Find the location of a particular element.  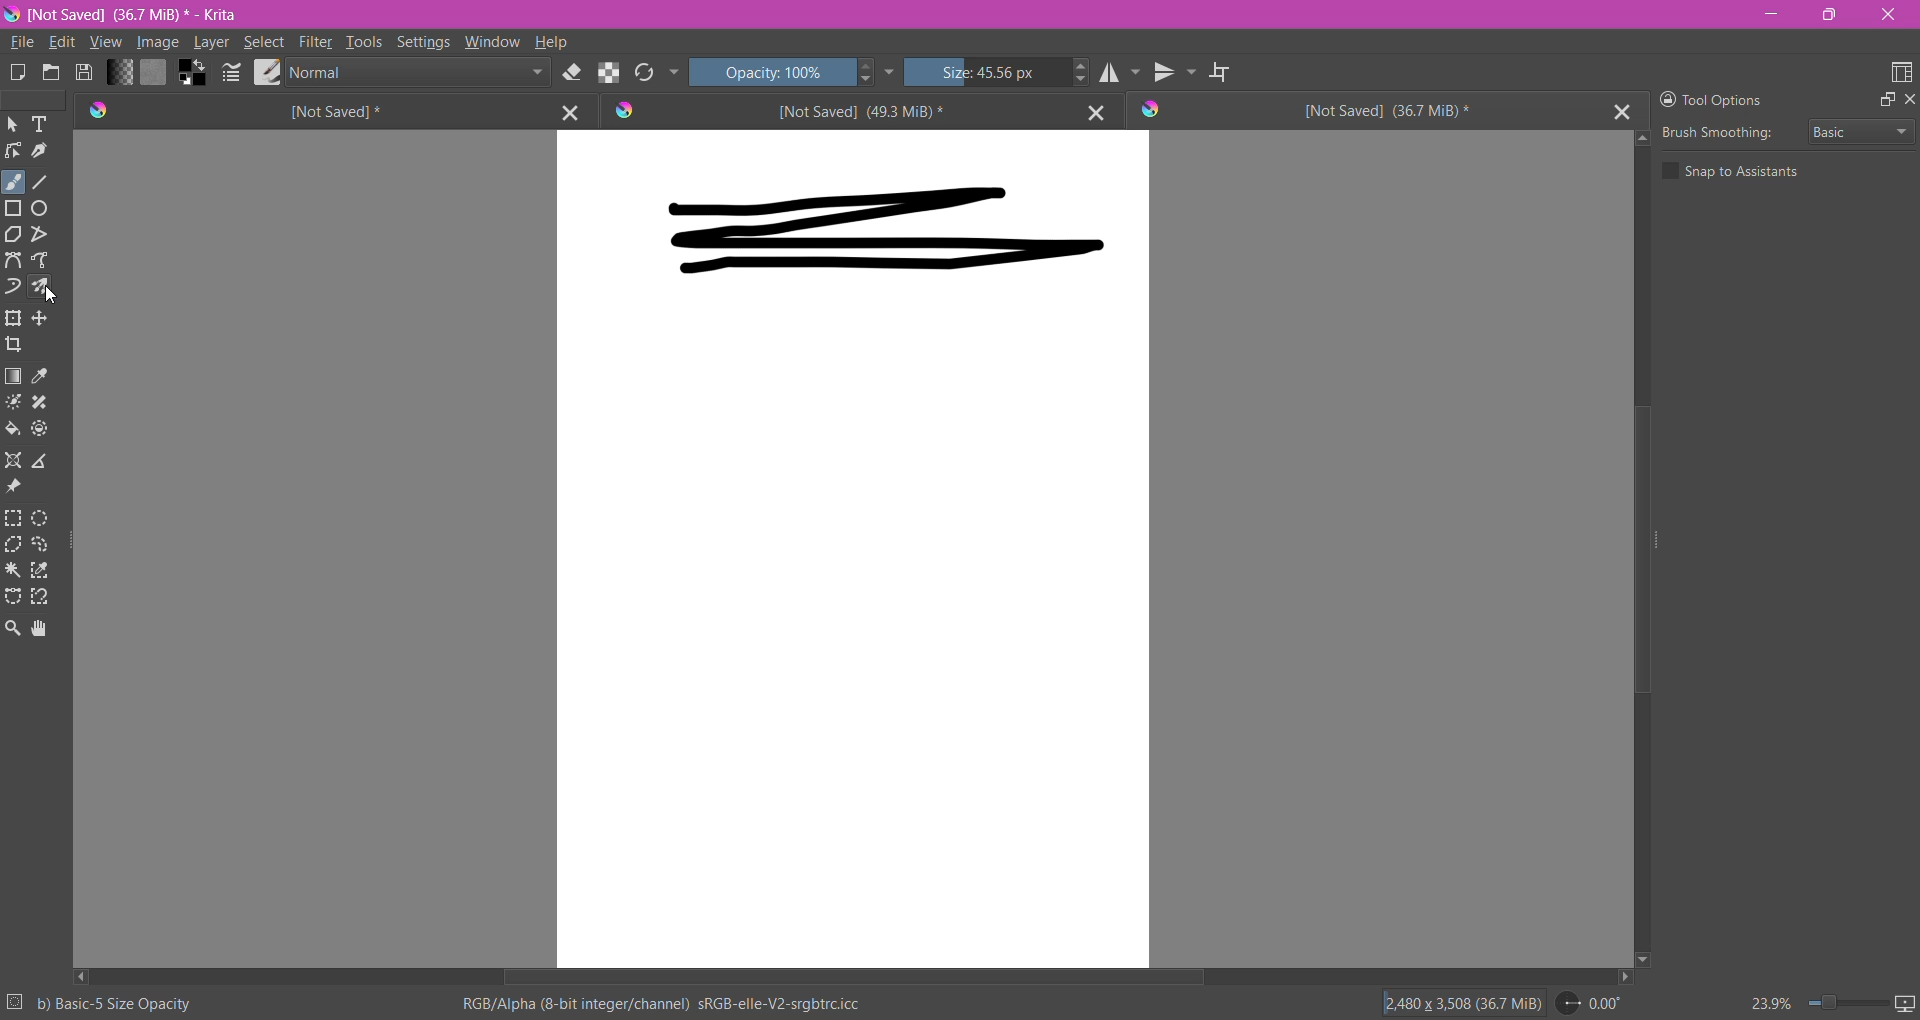

Bezier Curve Selection Tool is located at coordinates (14, 597).